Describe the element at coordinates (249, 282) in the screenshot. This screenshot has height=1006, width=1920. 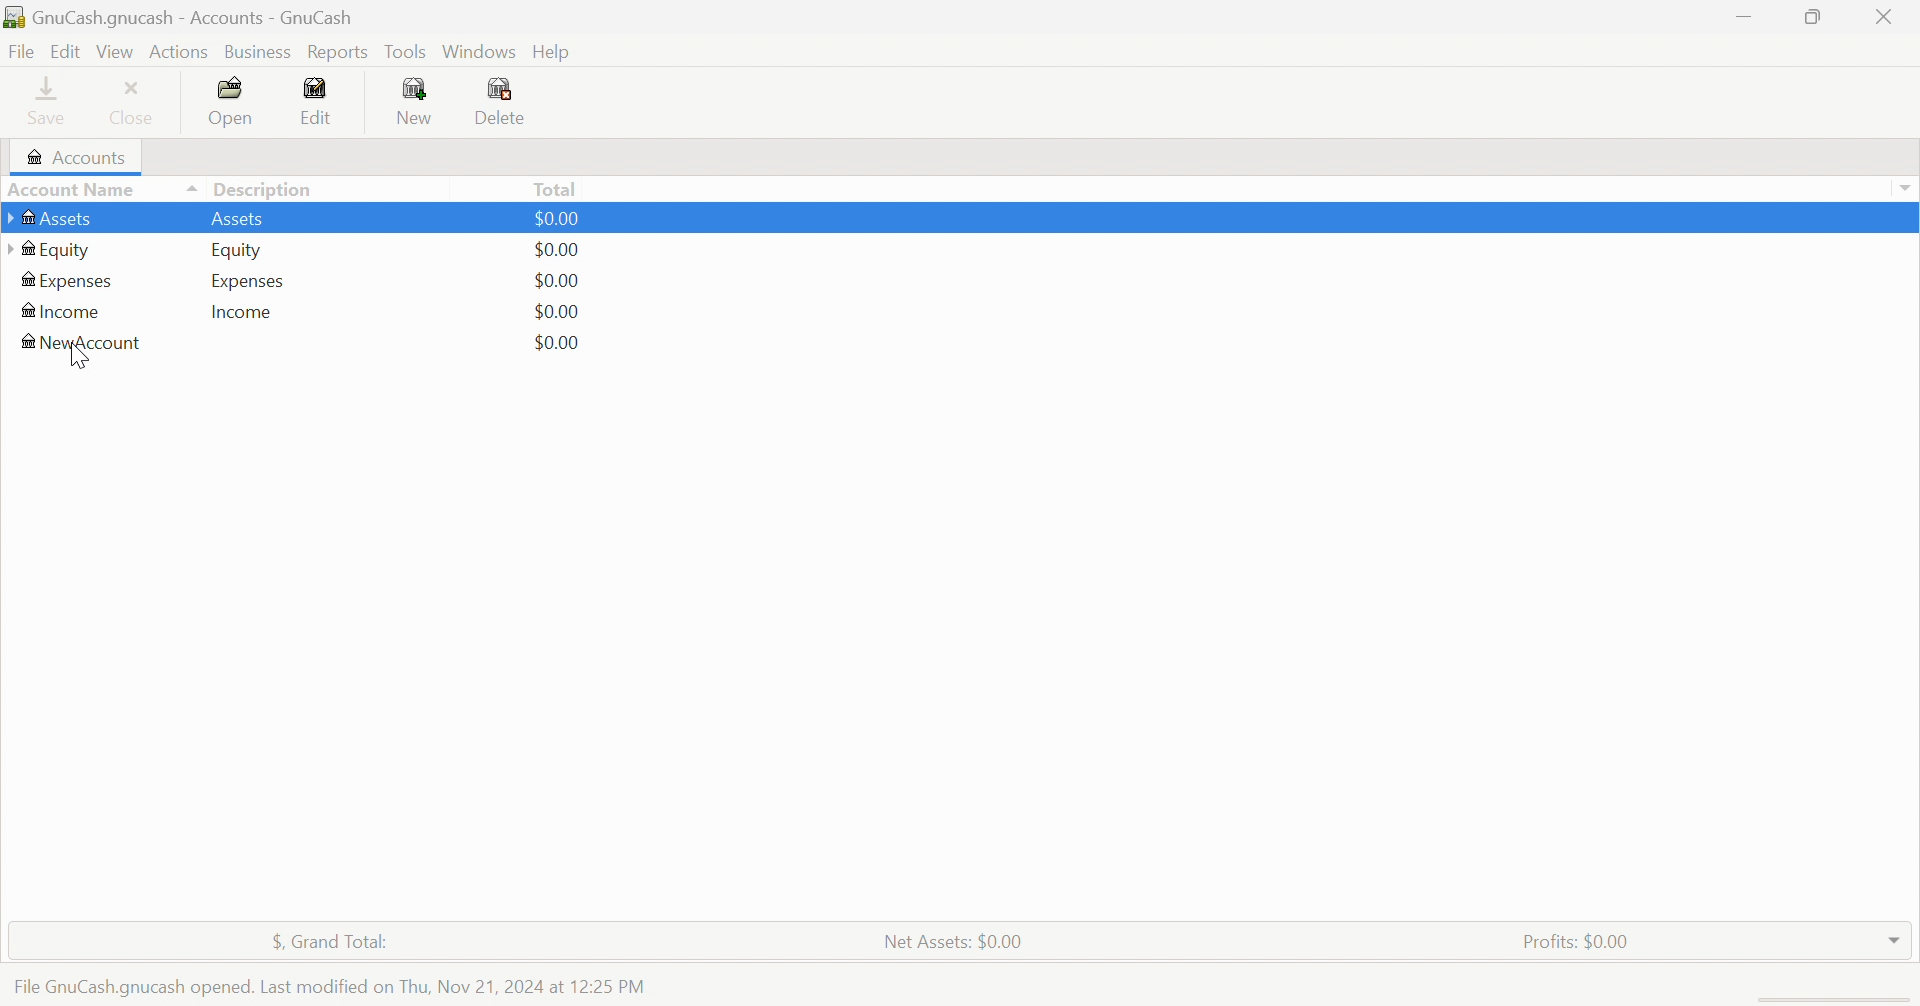
I see `Expenses` at that location.